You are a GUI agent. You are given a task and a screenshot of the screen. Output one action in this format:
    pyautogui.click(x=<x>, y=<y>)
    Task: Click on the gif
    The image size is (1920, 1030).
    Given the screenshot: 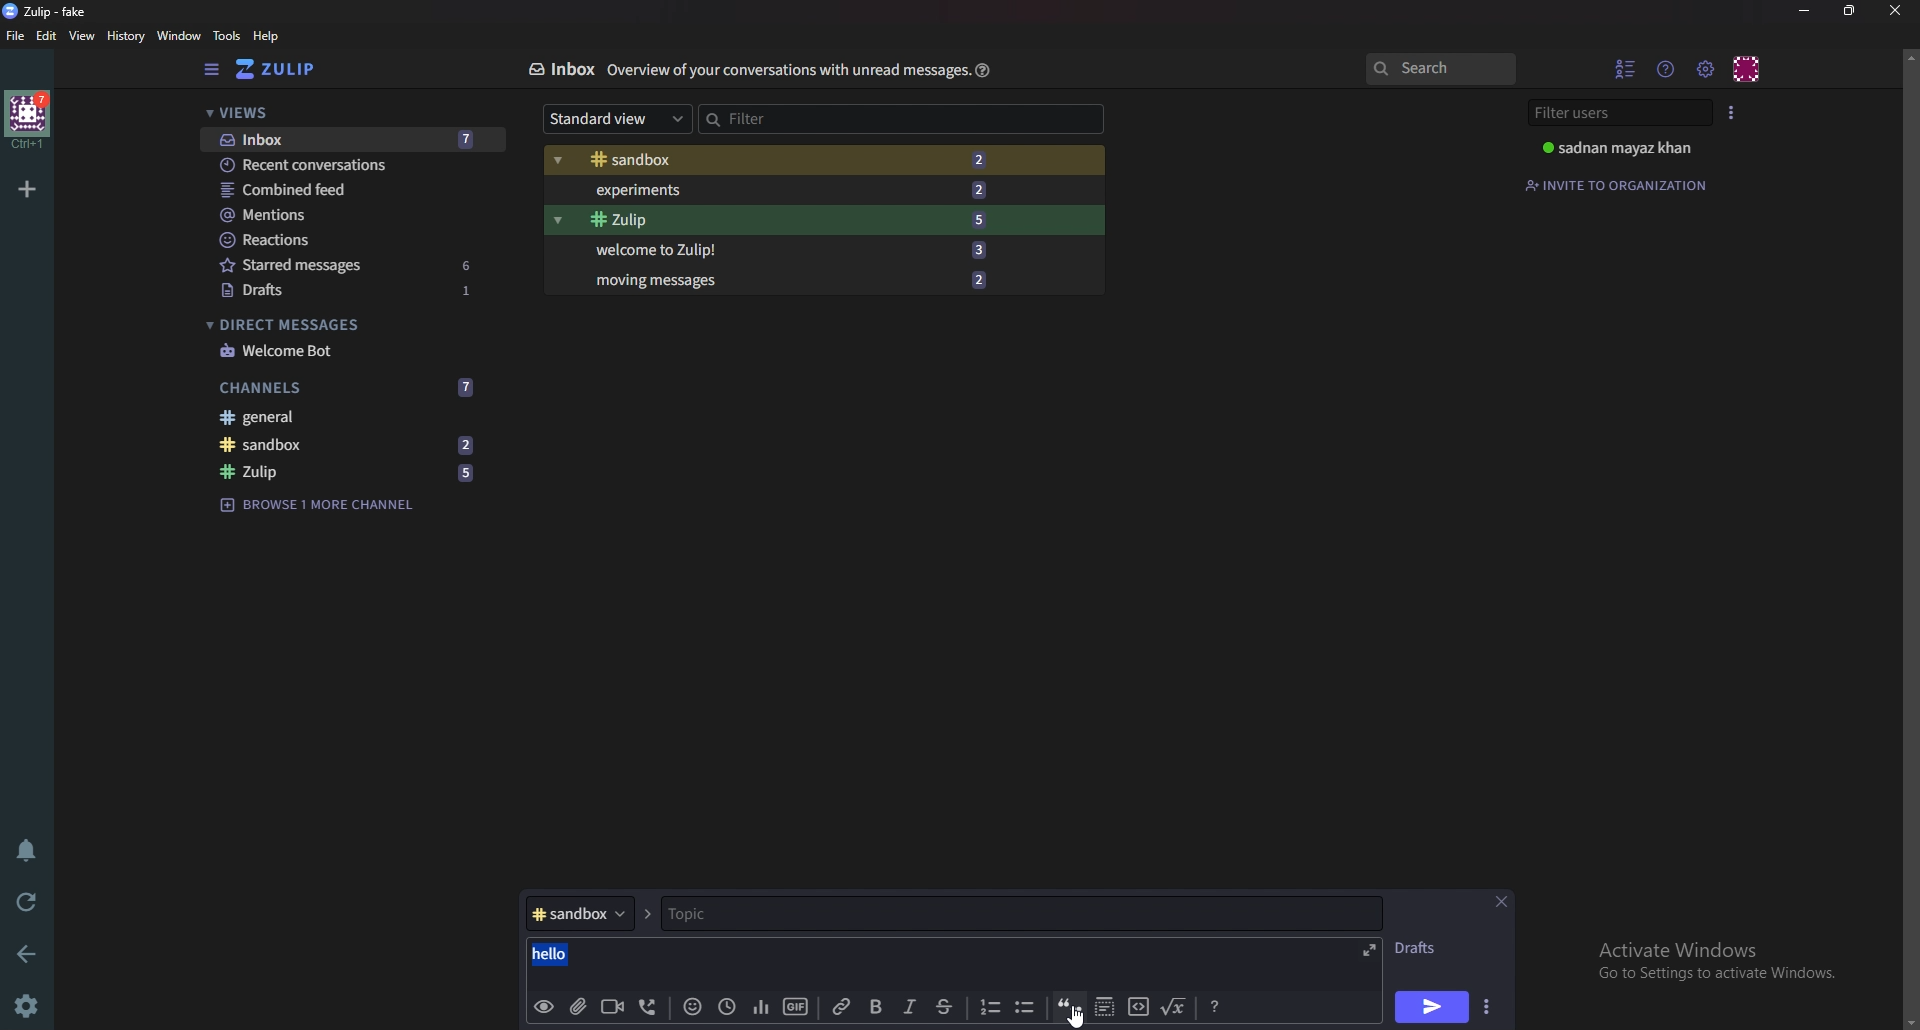 What is the action you would take?
    pyautogui.click(x=793, y=1007)
    